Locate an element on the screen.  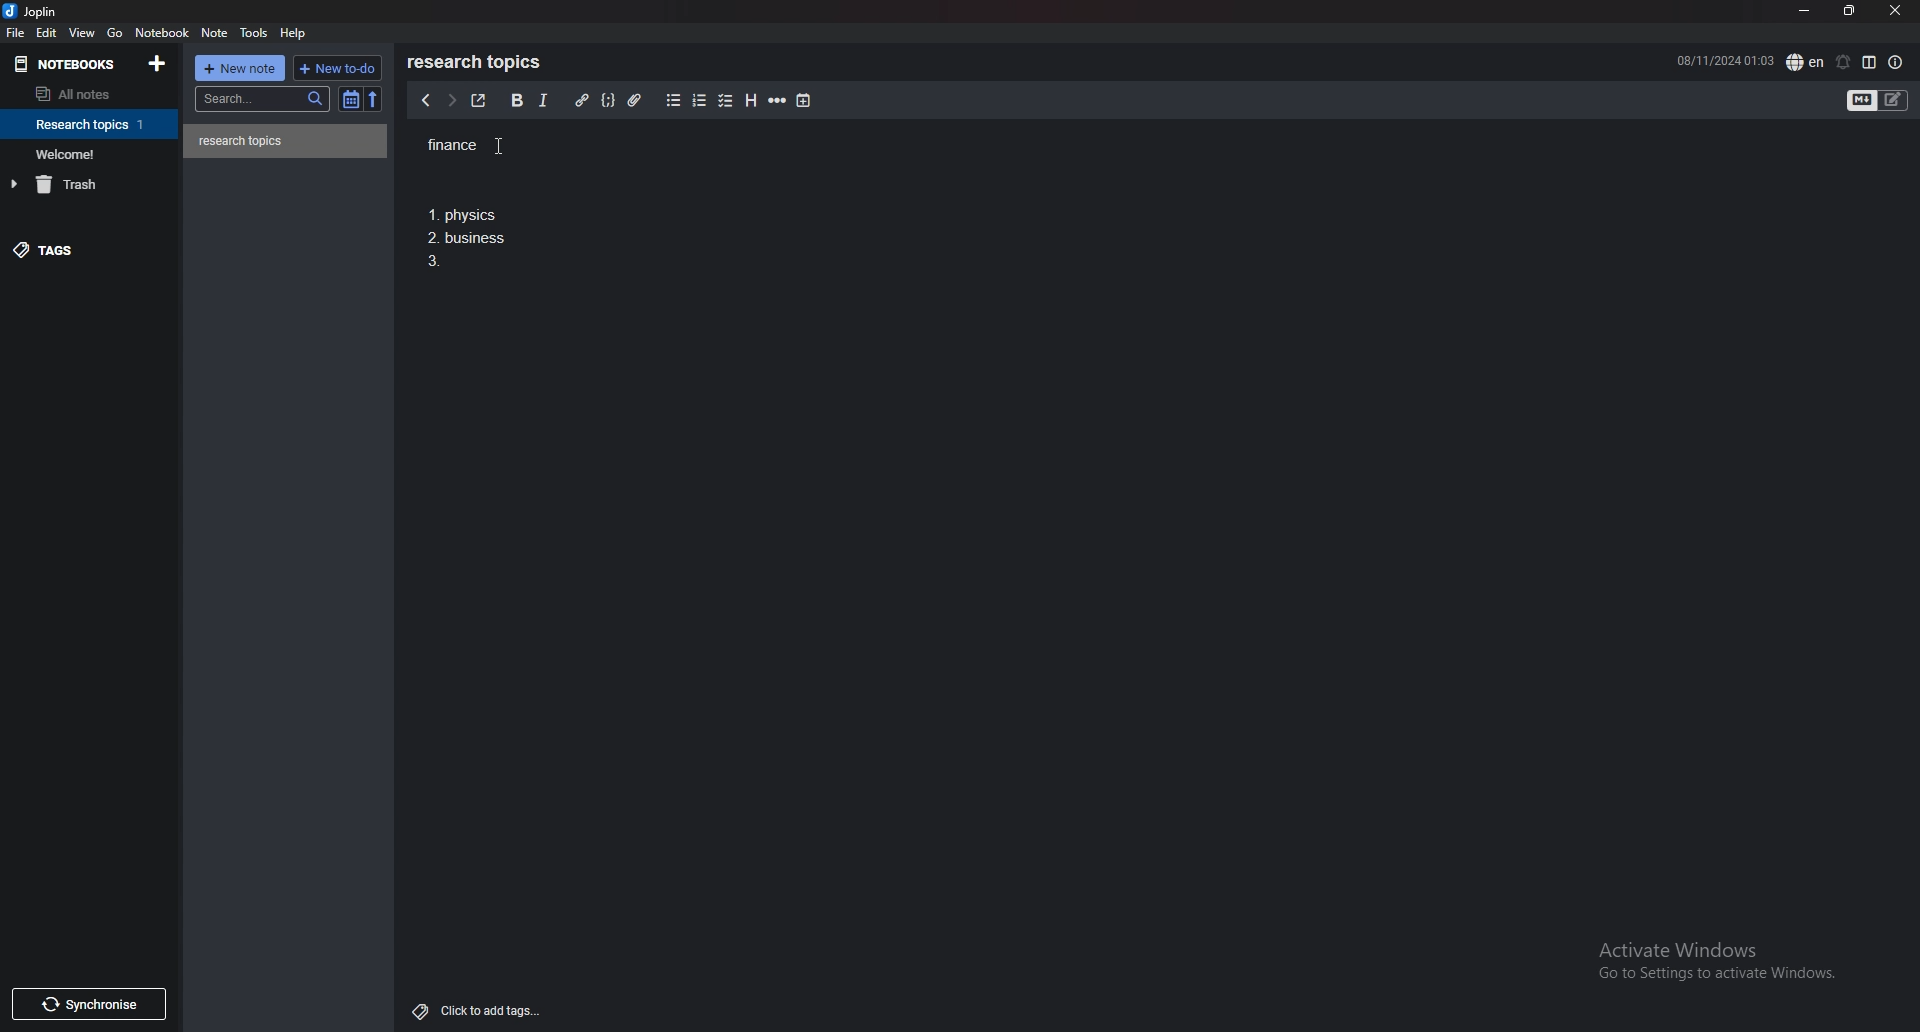
toggle external editor is located at coordinates (477, 101).